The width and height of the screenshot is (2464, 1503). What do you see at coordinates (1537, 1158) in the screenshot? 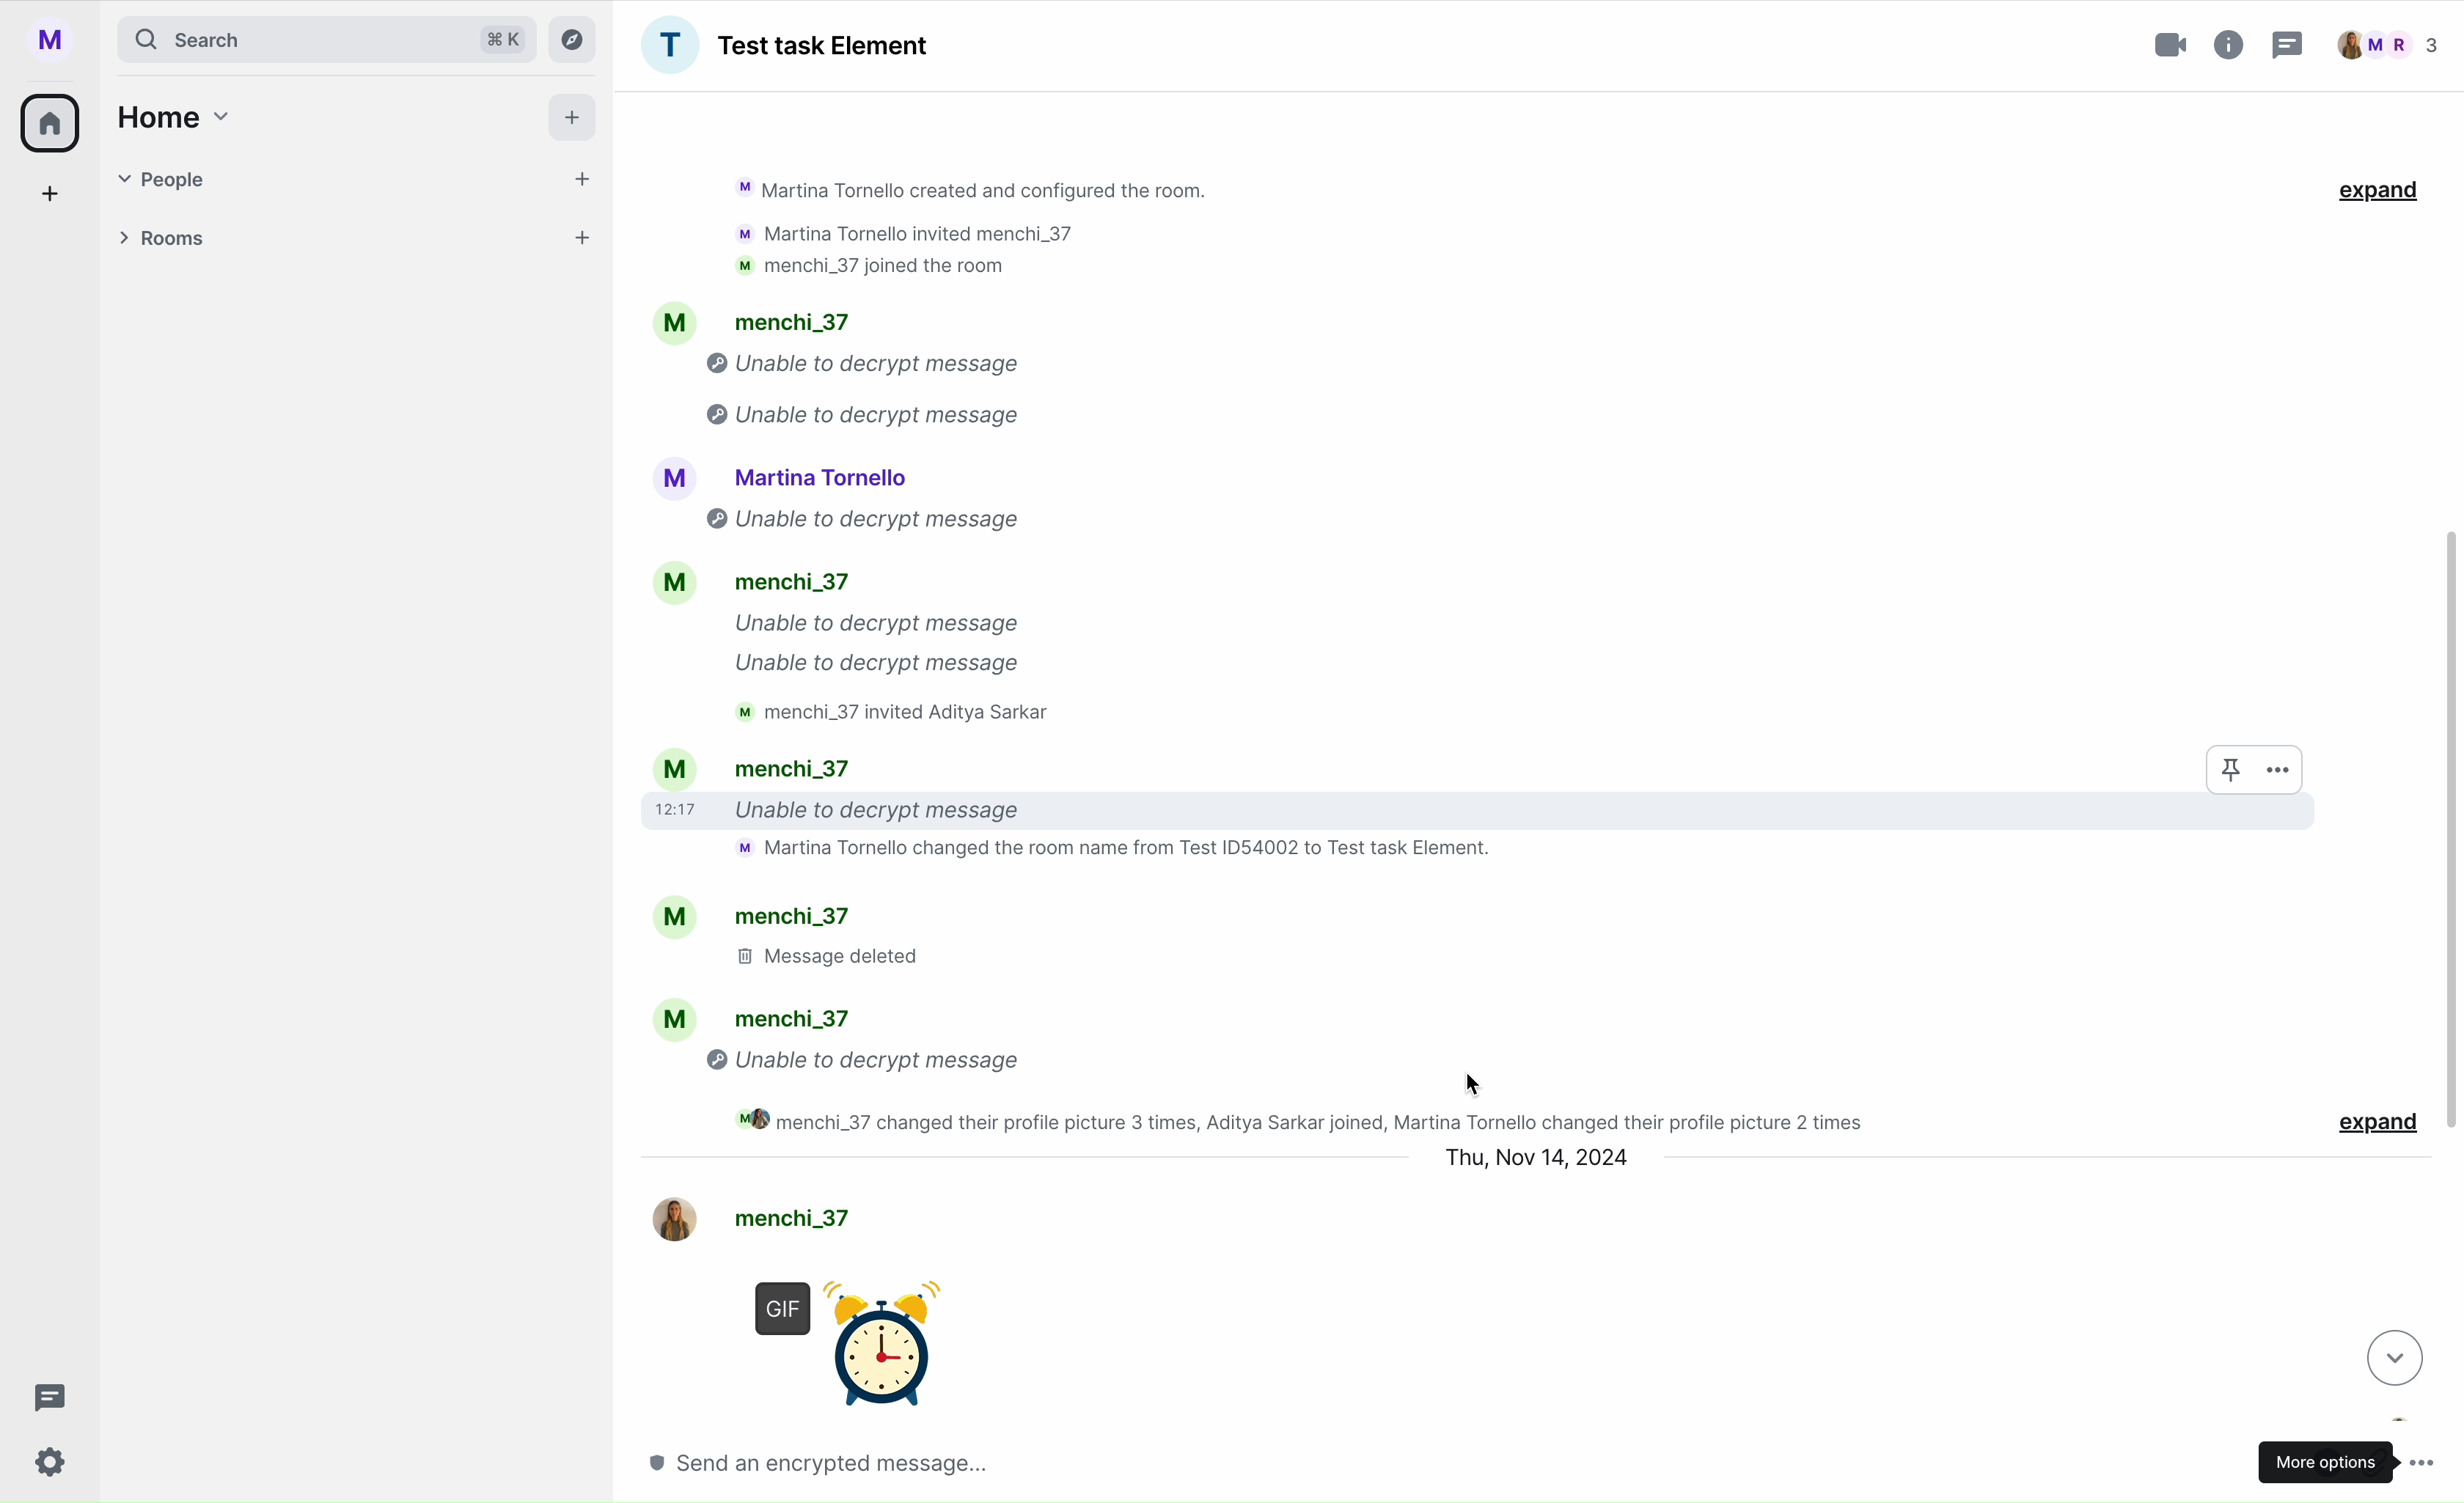
I see `date` at bounding box center [1537, 1158].